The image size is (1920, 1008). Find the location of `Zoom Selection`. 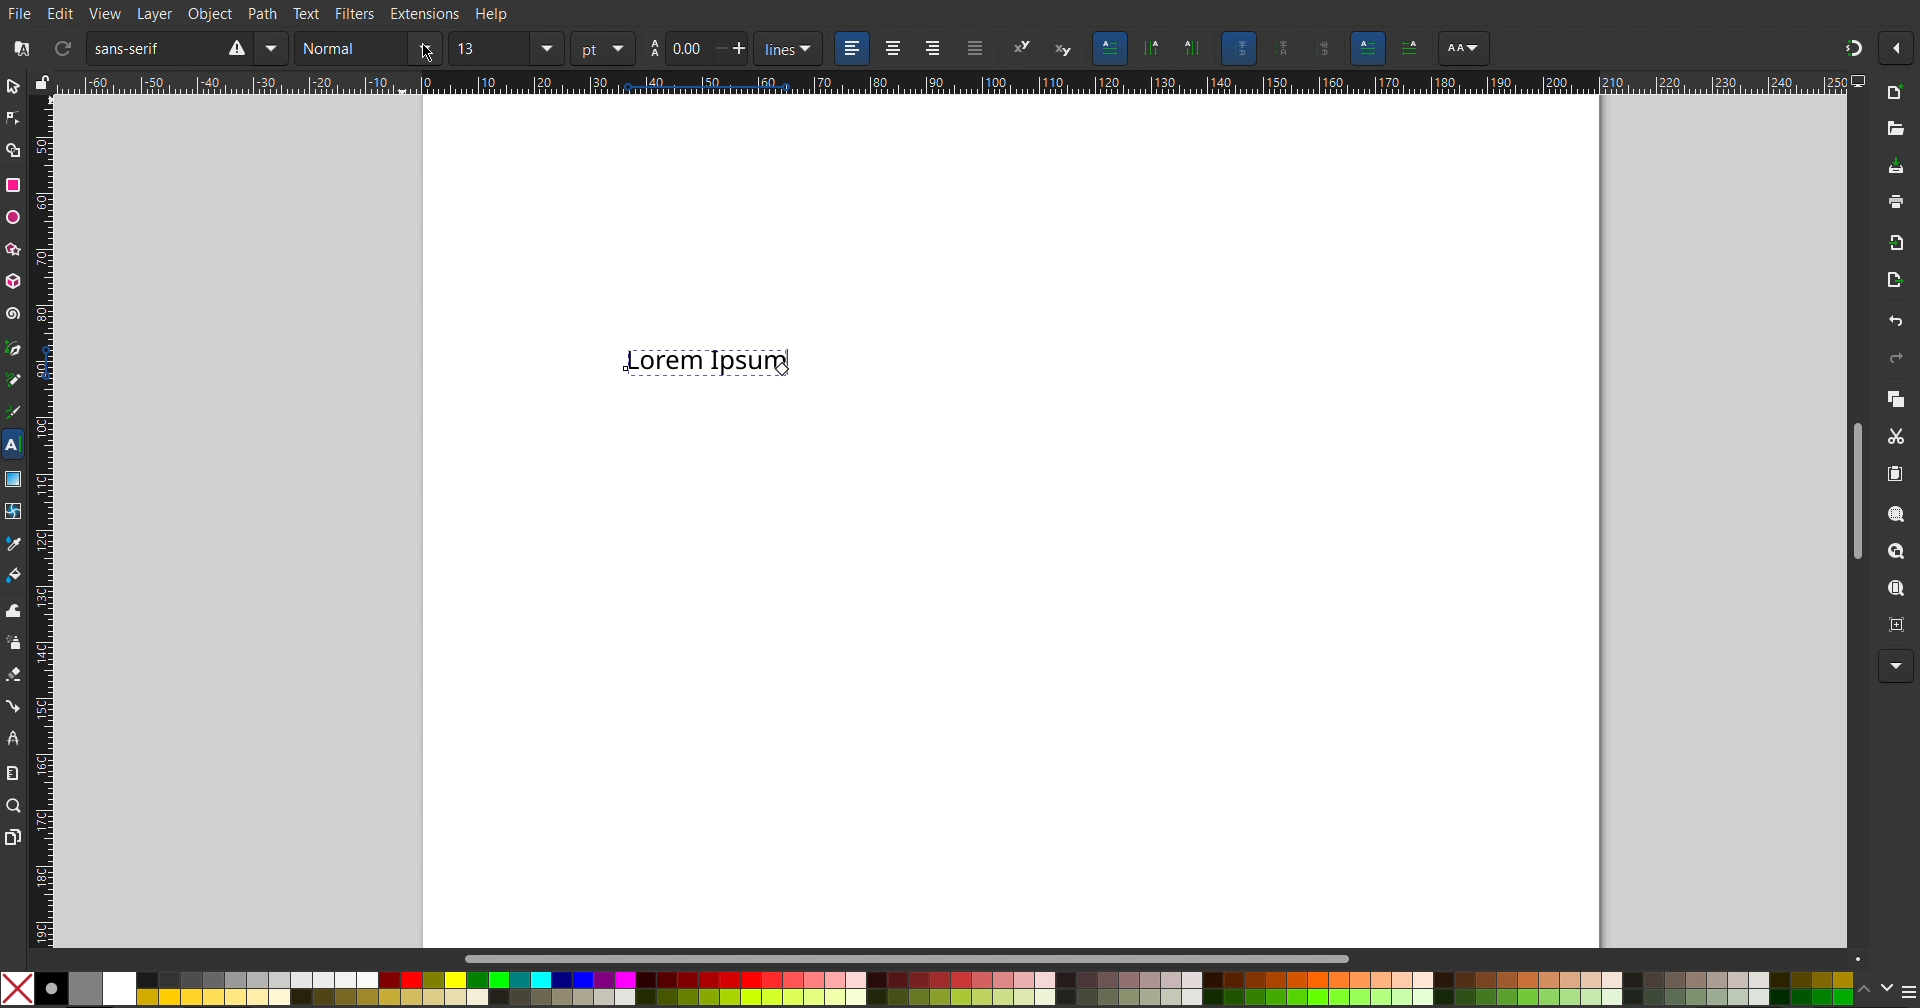

Zoom Selection is located at coordinates (1889, 513).